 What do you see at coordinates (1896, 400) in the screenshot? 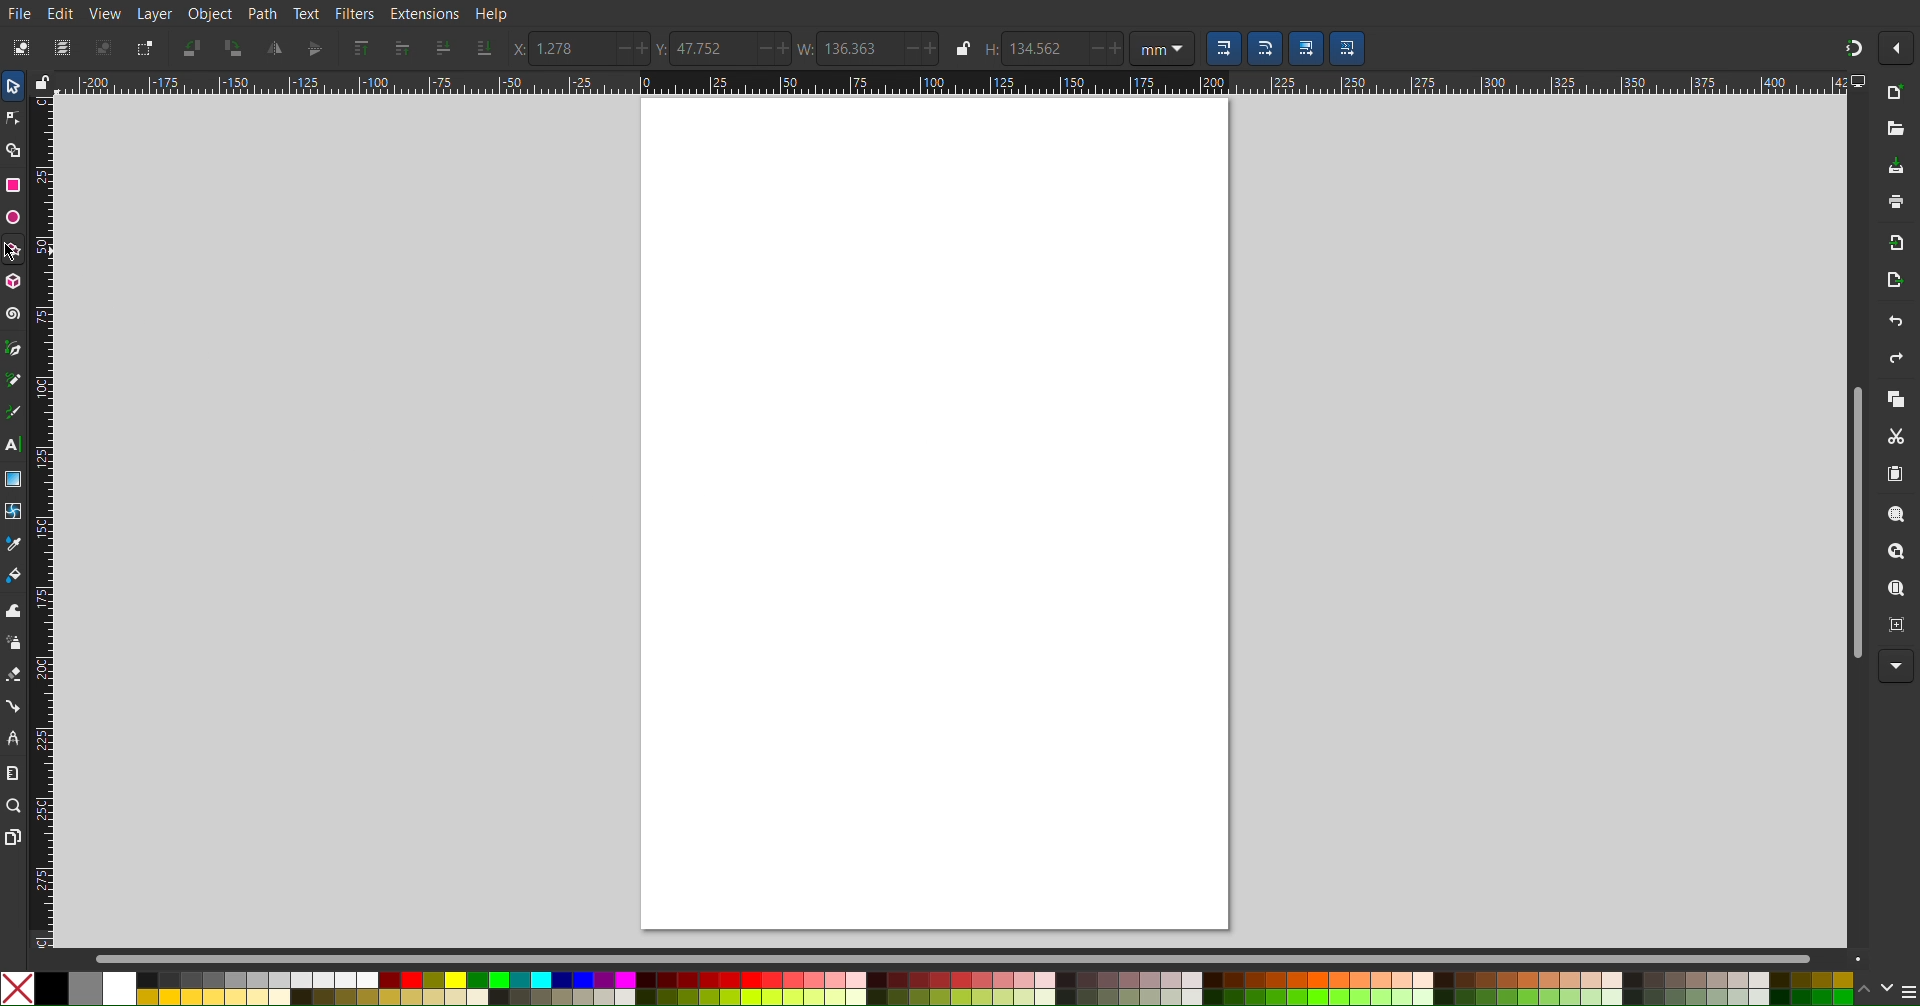
I see `Copy` at bounding box center [1896, 400].